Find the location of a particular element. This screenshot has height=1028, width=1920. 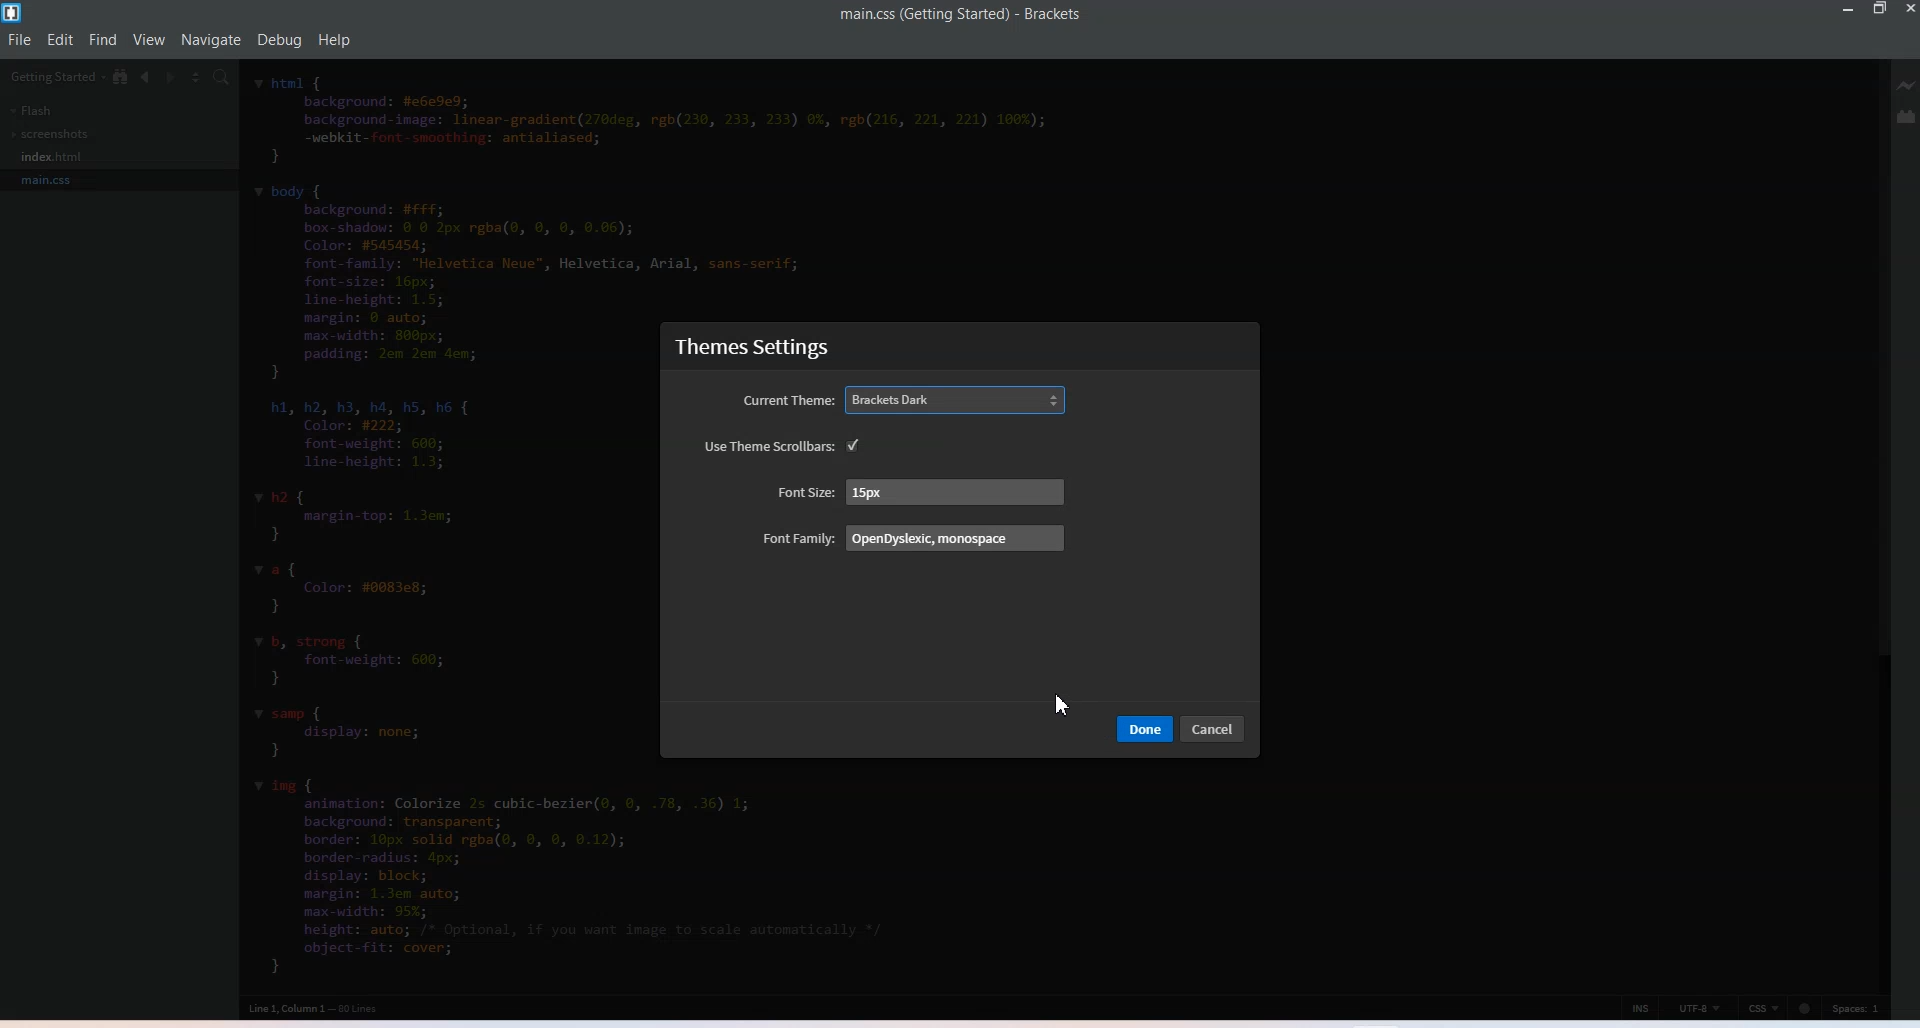

Logo is located at coordinates (15, 14).